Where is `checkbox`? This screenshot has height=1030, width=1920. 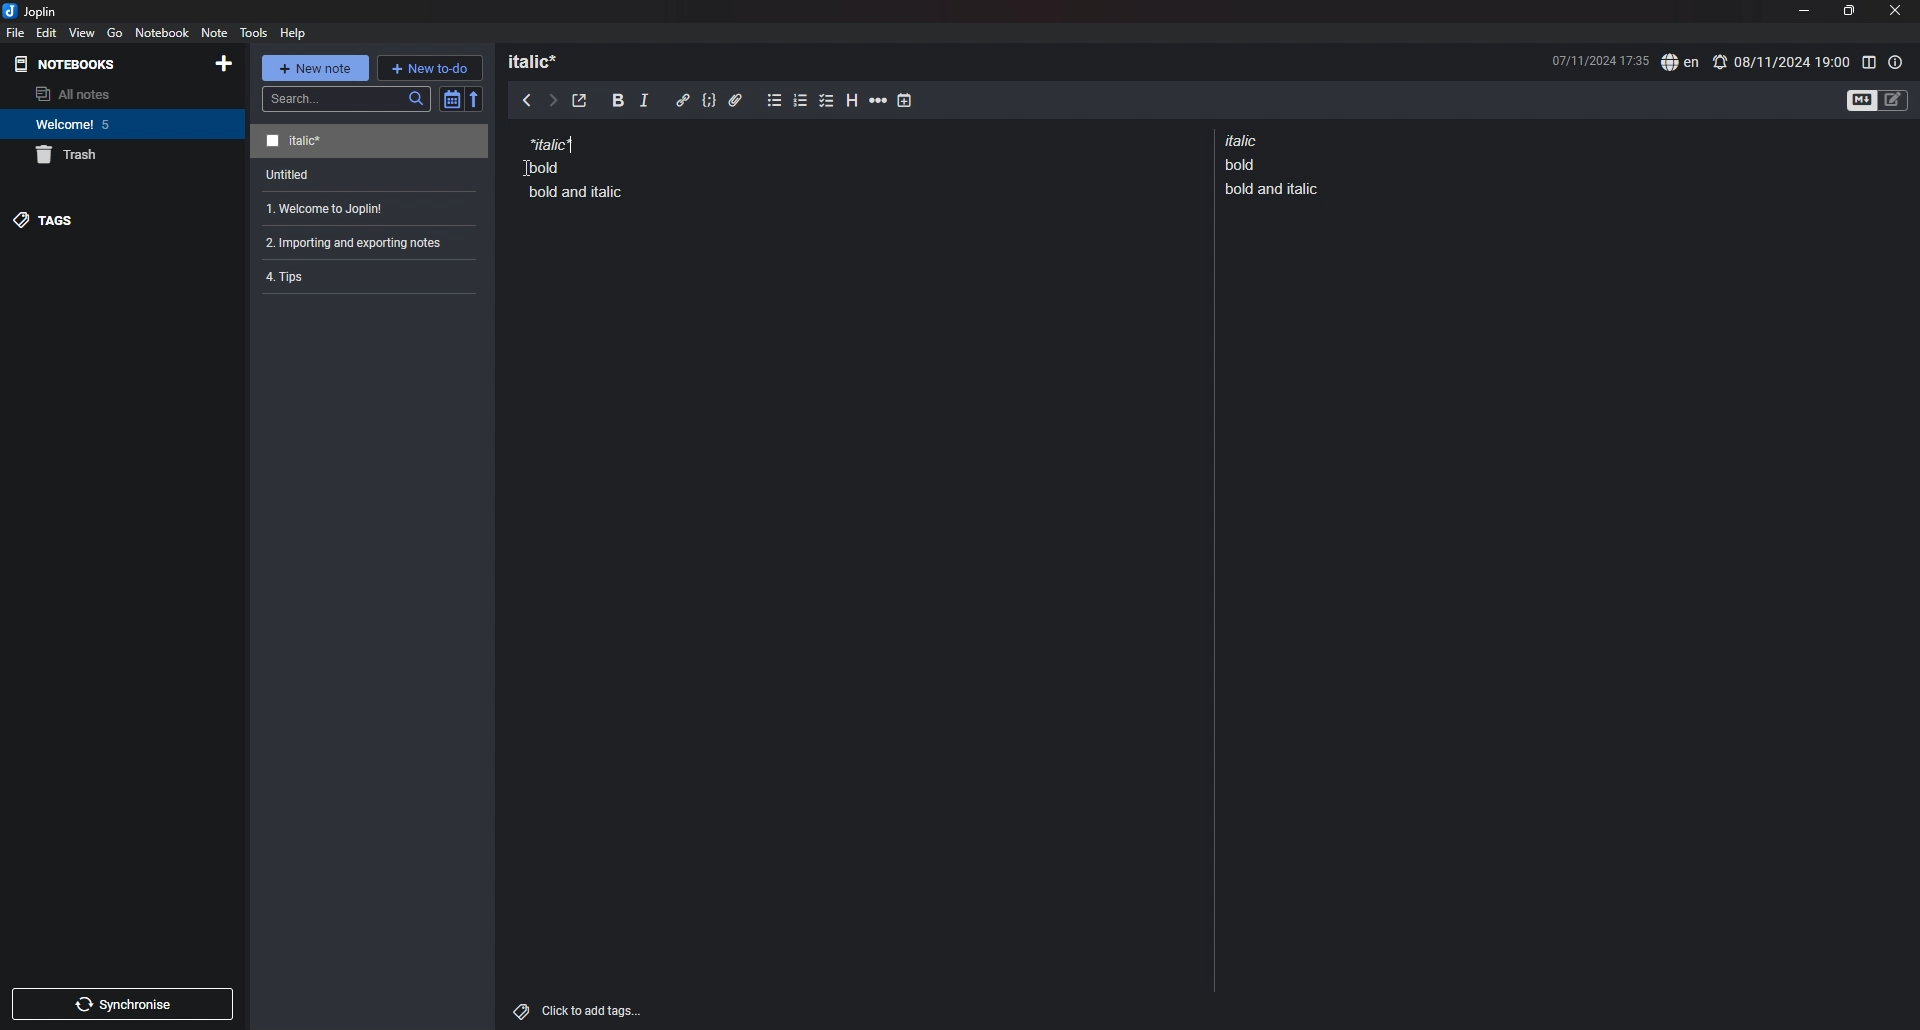 checkbox is located at coordinates (827, 102).